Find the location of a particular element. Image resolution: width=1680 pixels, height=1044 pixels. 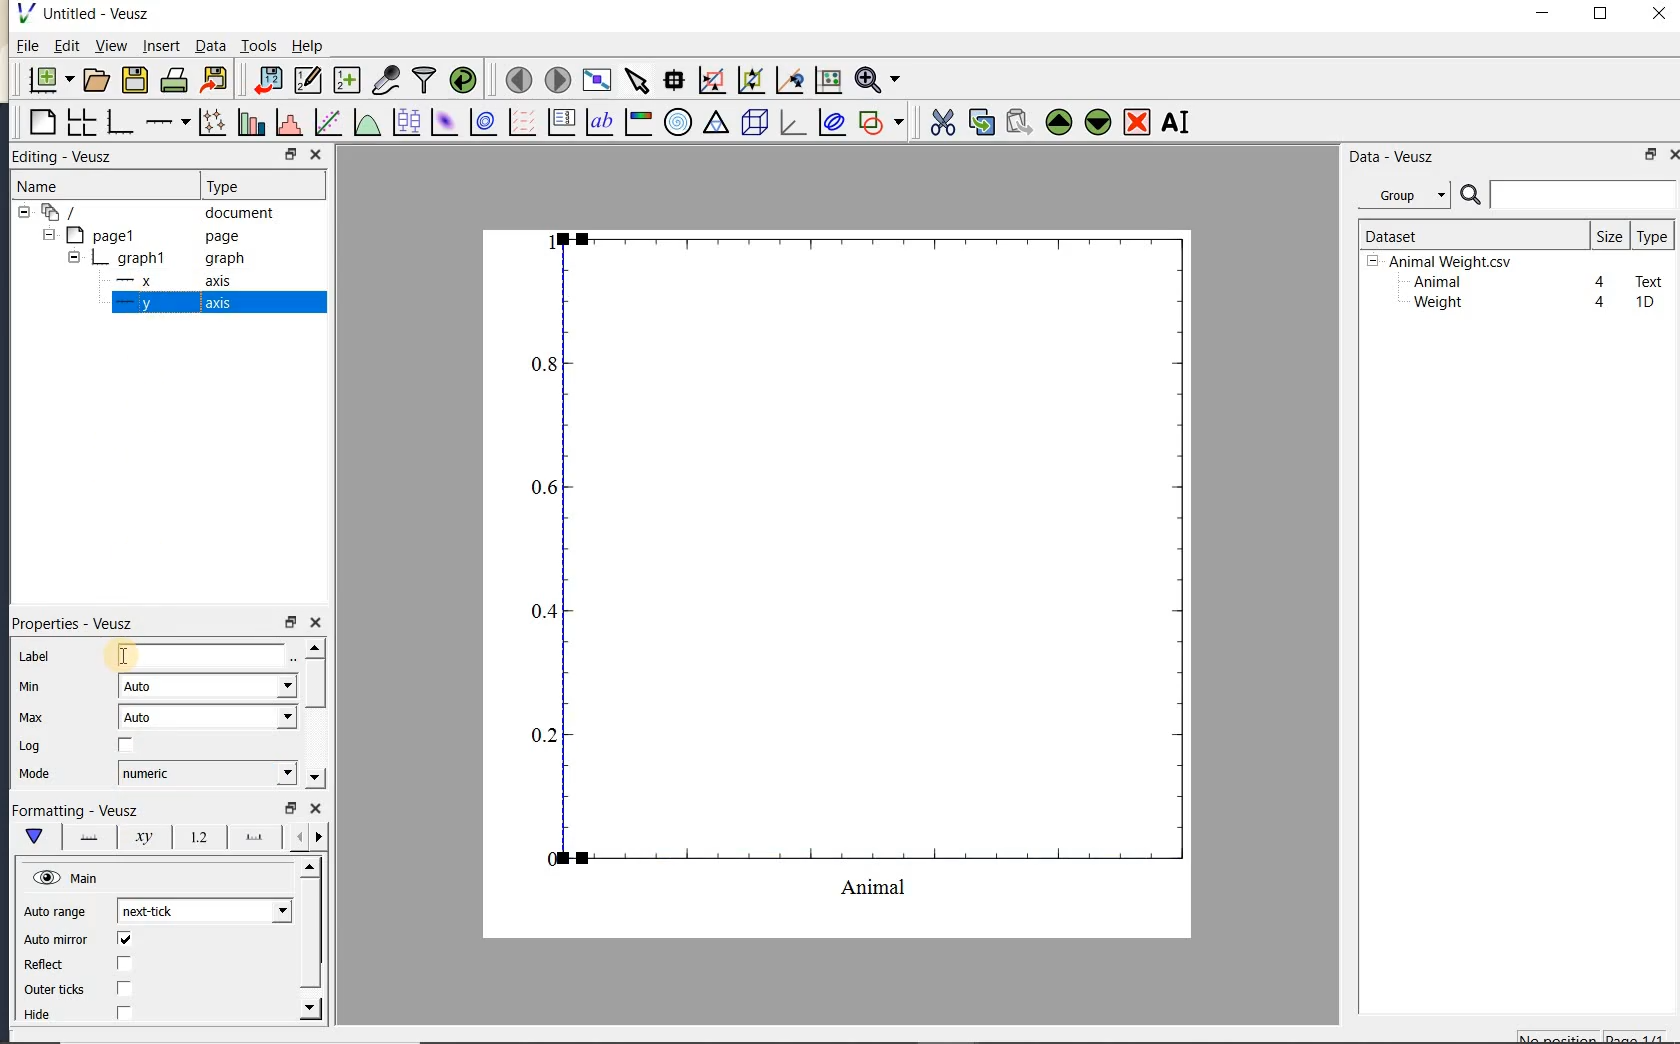

filter data is located at coordinates (425, 78).